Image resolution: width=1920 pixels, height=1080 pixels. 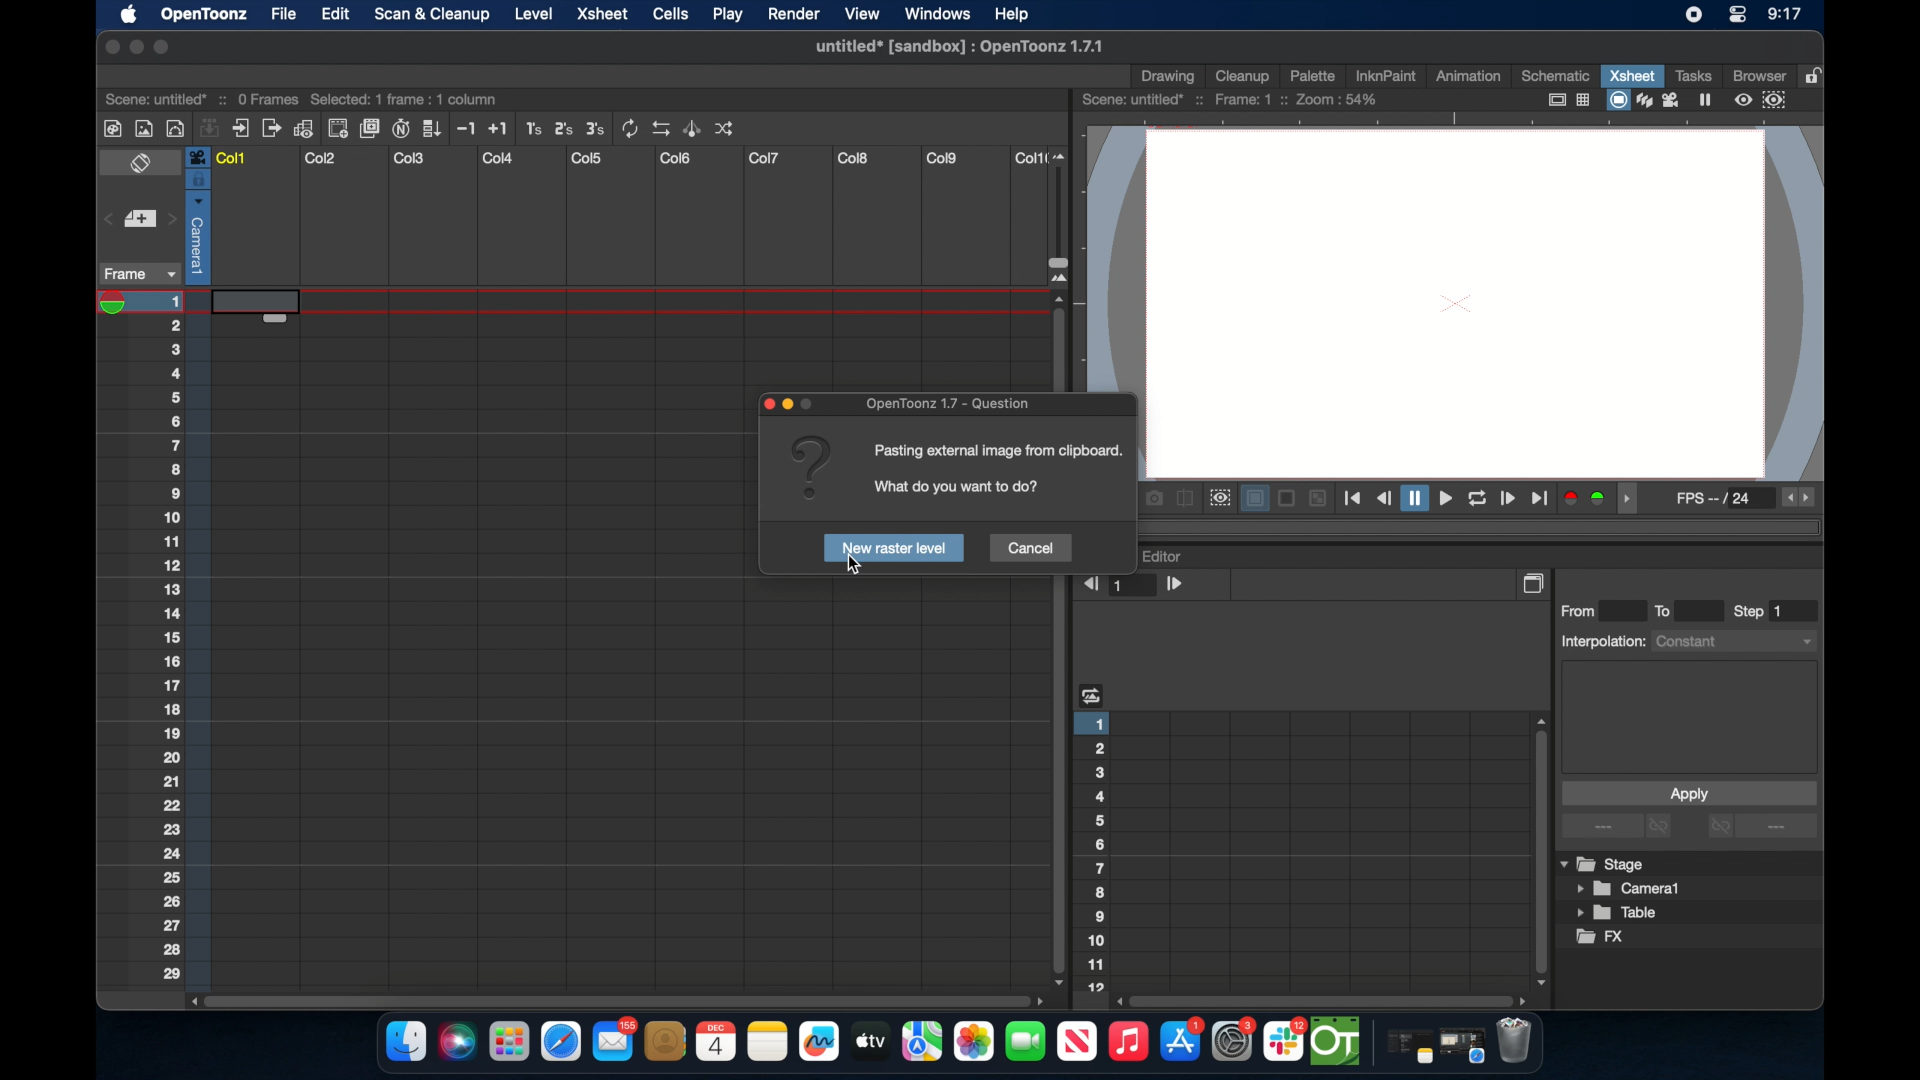 I want to click on mail, so click(x=614, y=1039).